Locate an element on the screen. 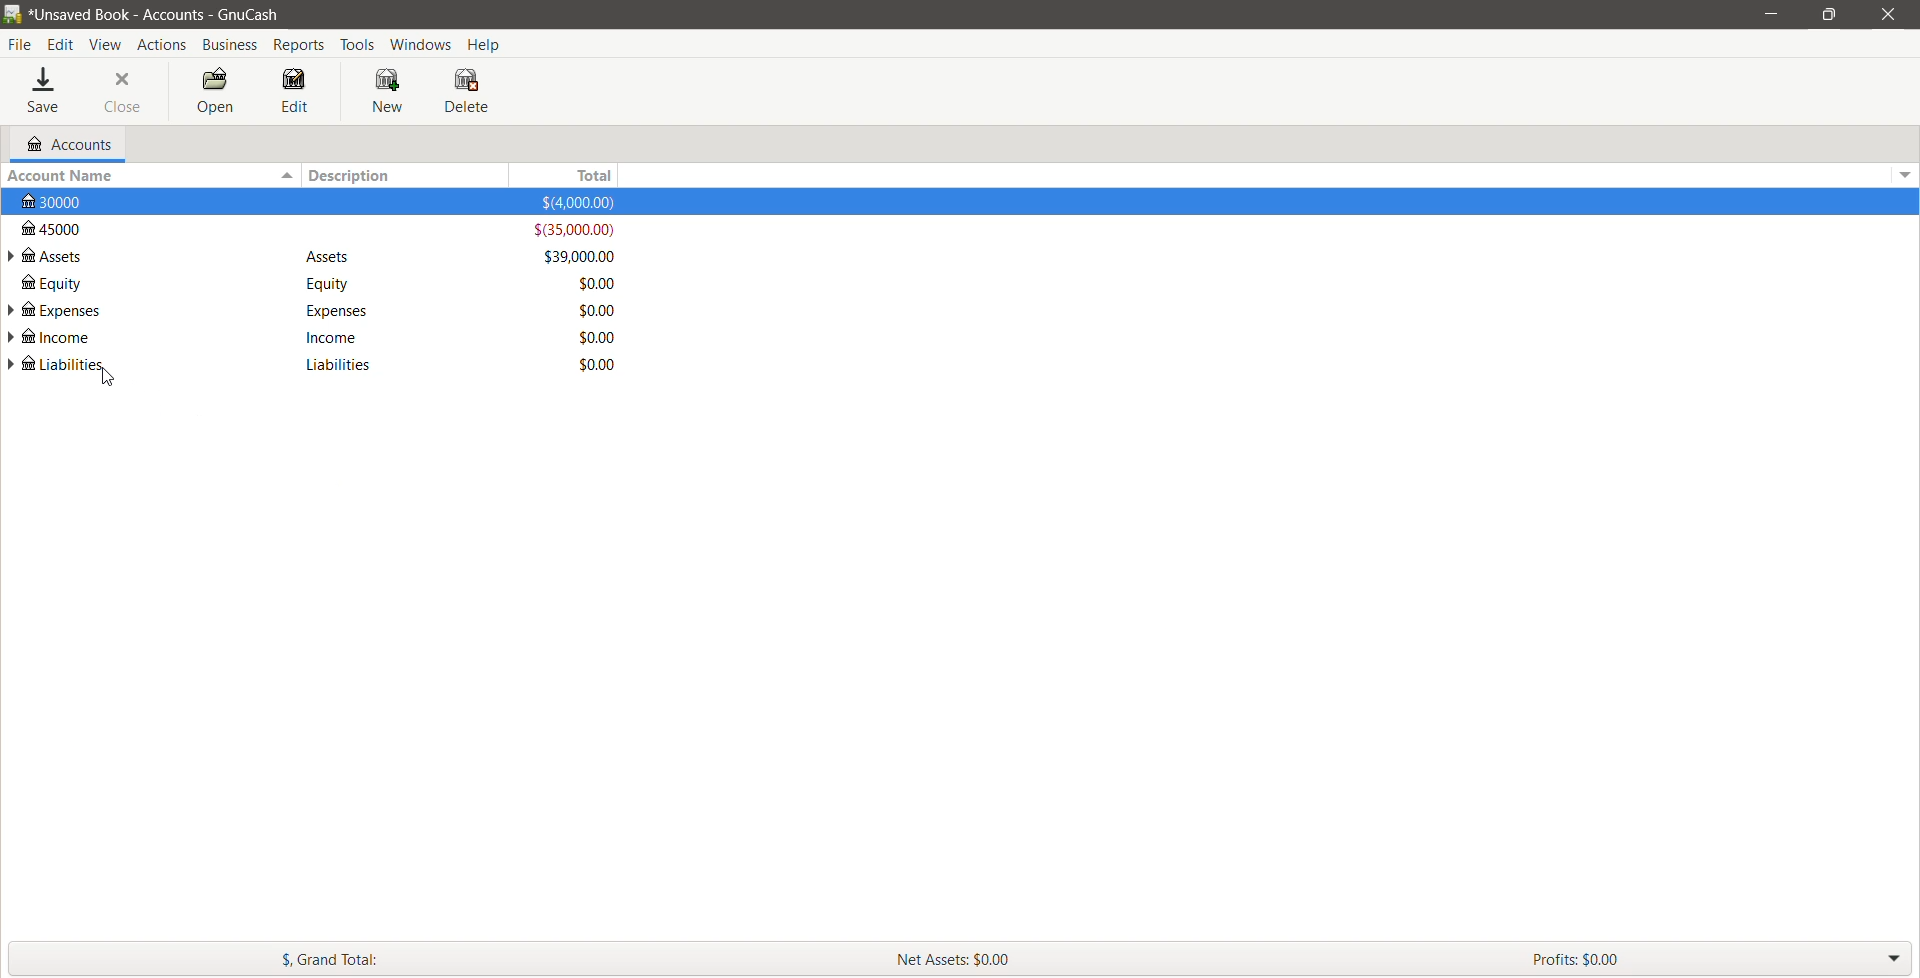 The image size is (1920, 978). details of the account "Equity" is located at coordinates (323, 284).